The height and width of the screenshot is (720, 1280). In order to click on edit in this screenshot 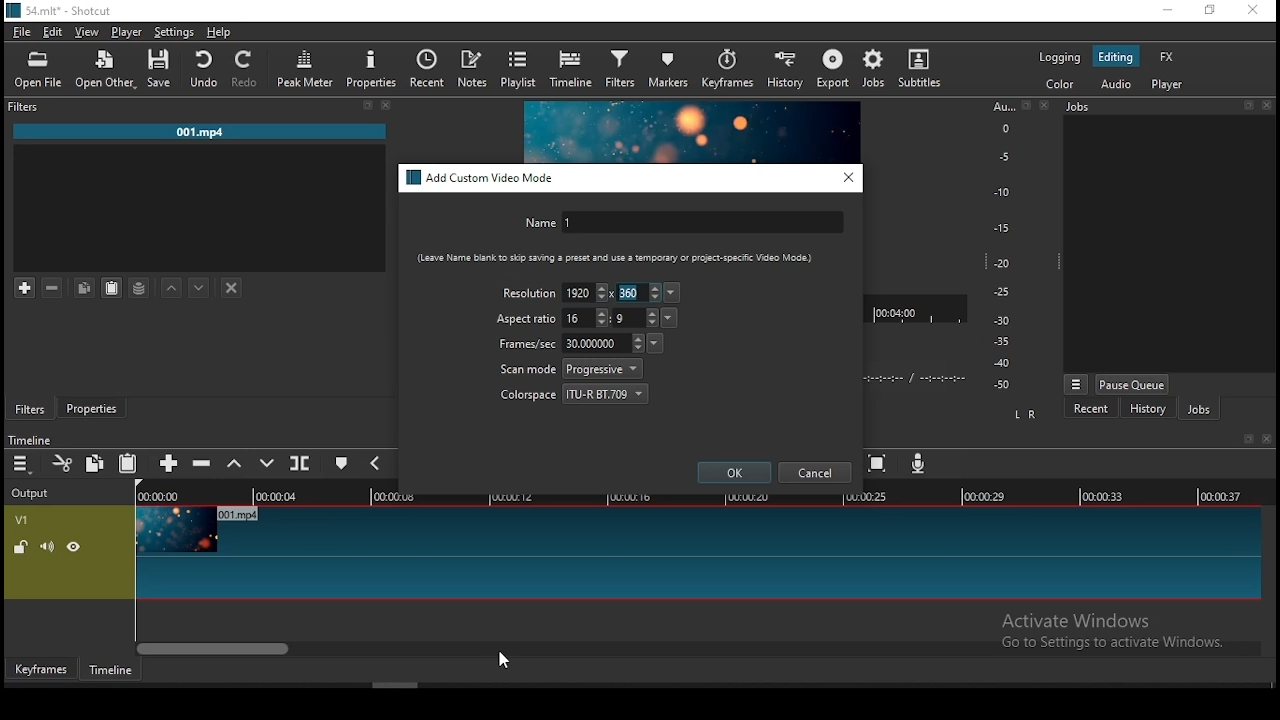, I will do `click(53, 33)`.